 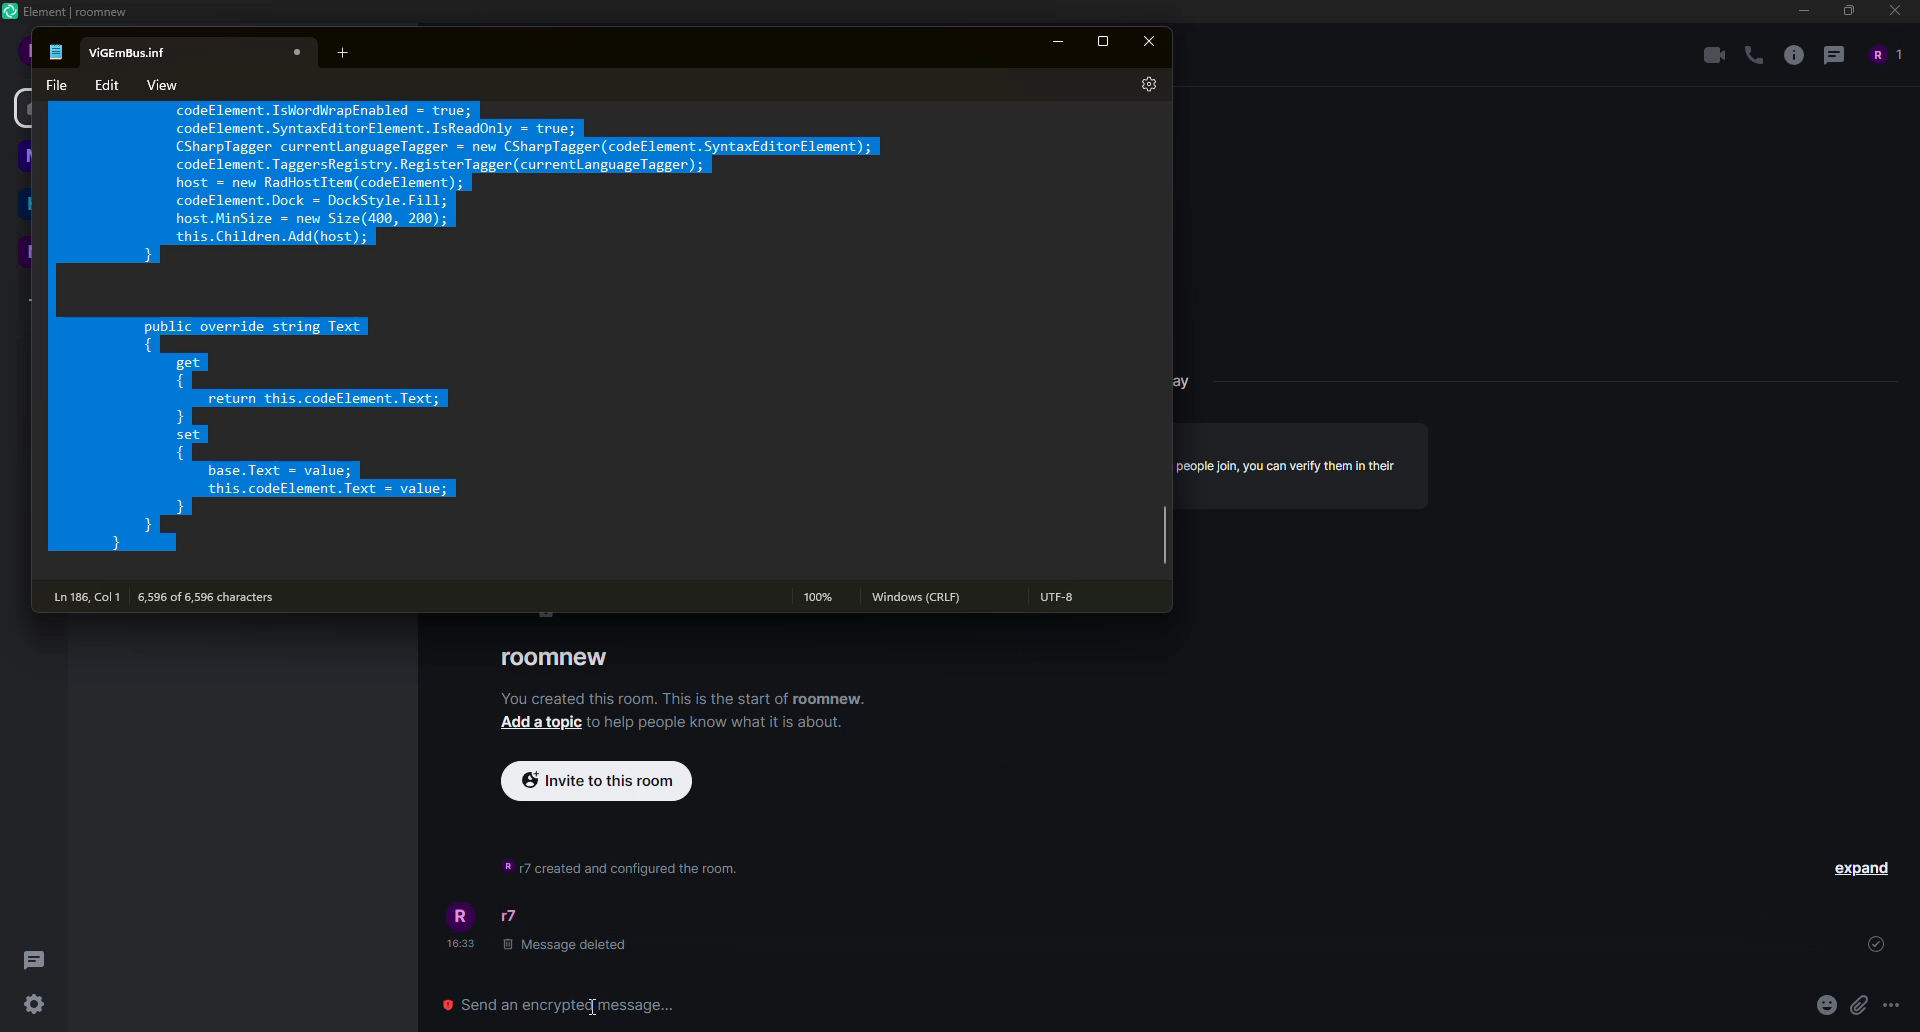 I want to click on maximize, so click(x=1105, y=40).